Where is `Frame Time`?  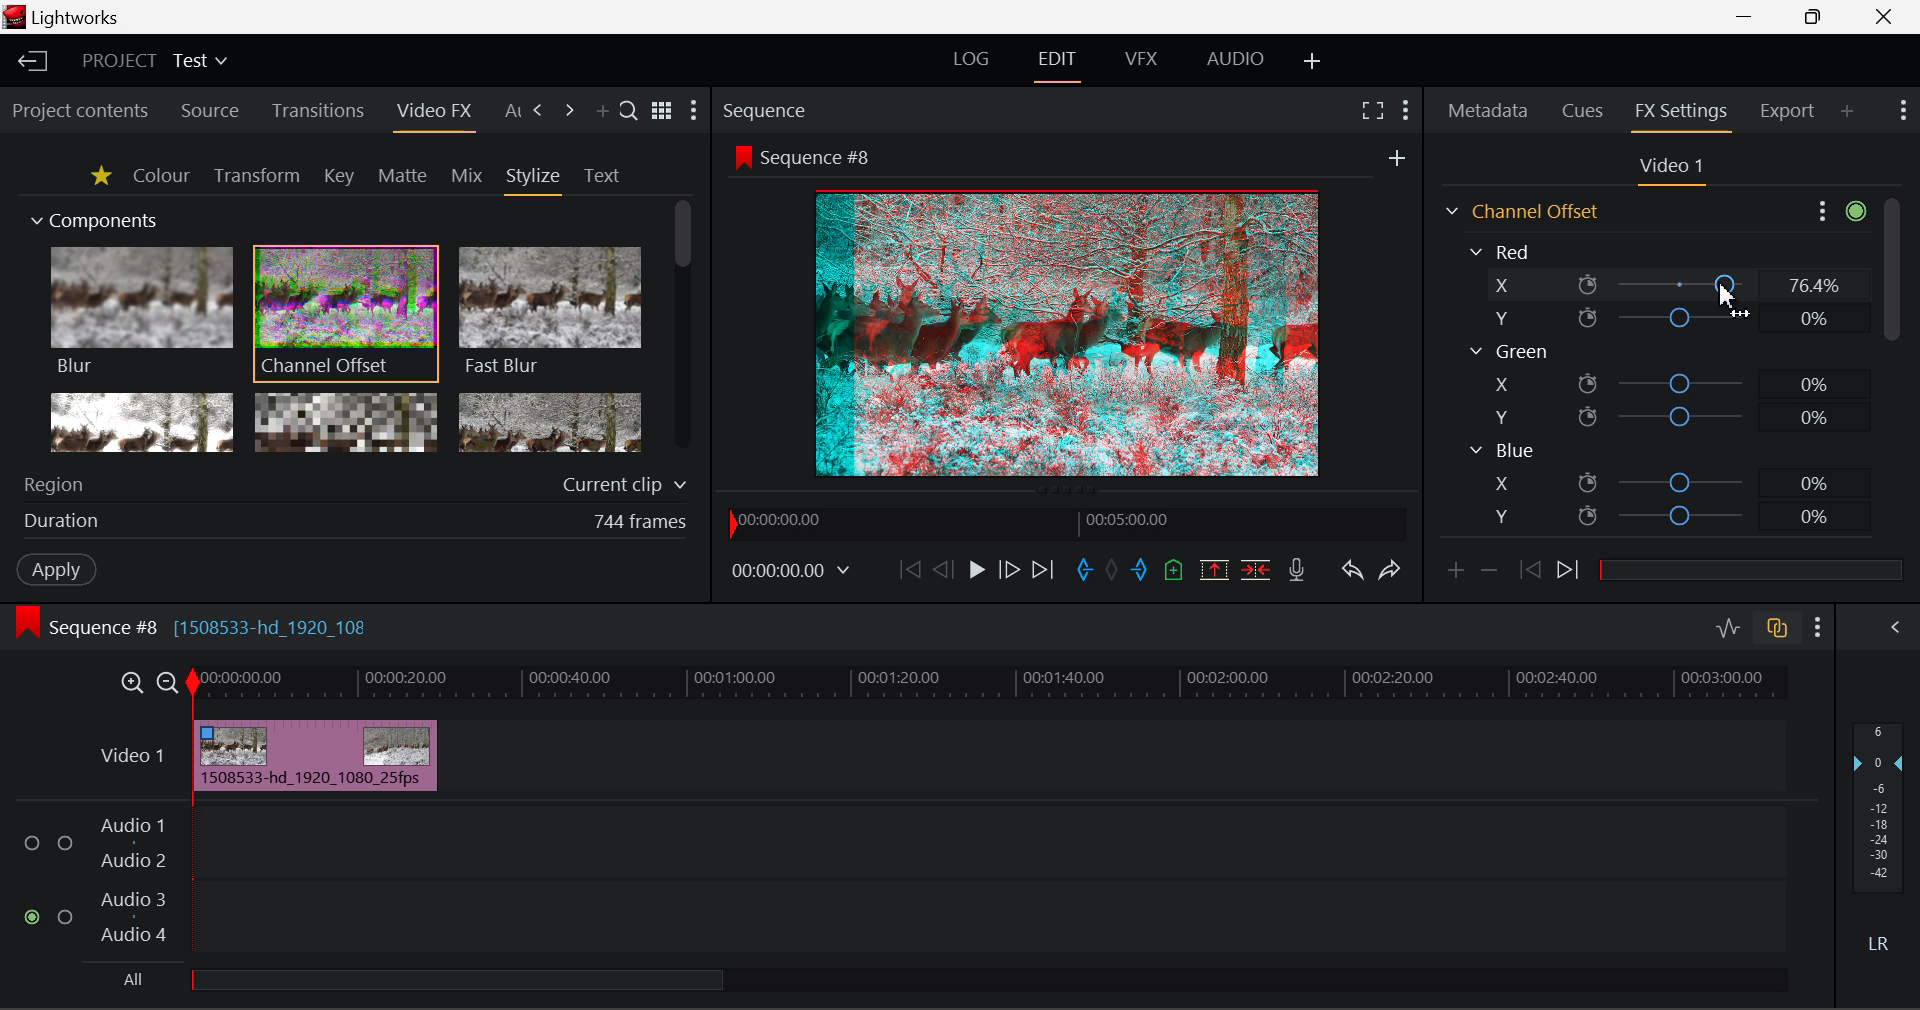 Frame Time is located at coordinates (791, 573).